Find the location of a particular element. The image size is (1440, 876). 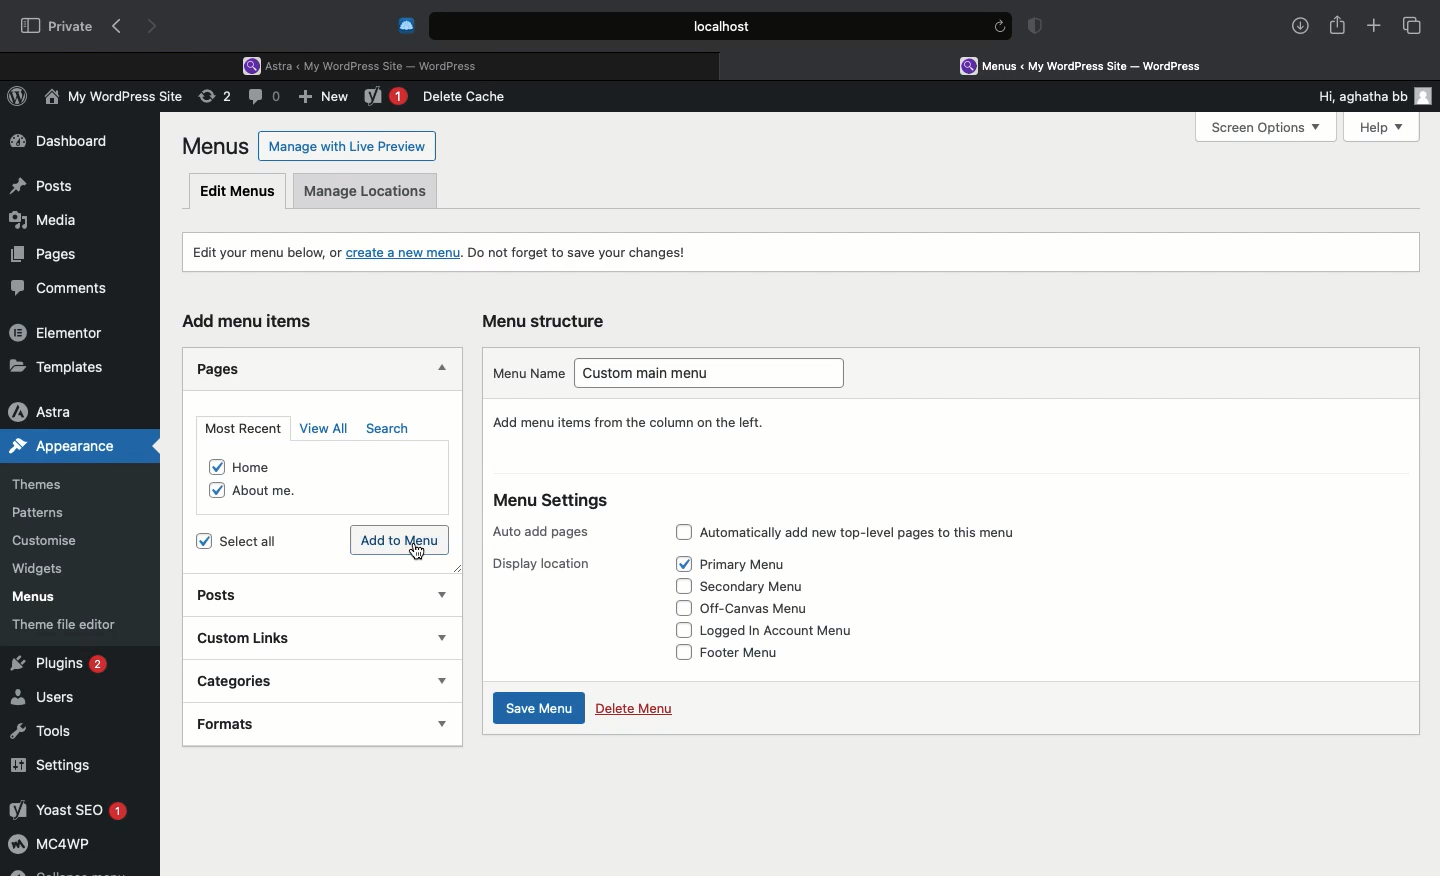

WordPress Logo is located at coordinates (21, 99).